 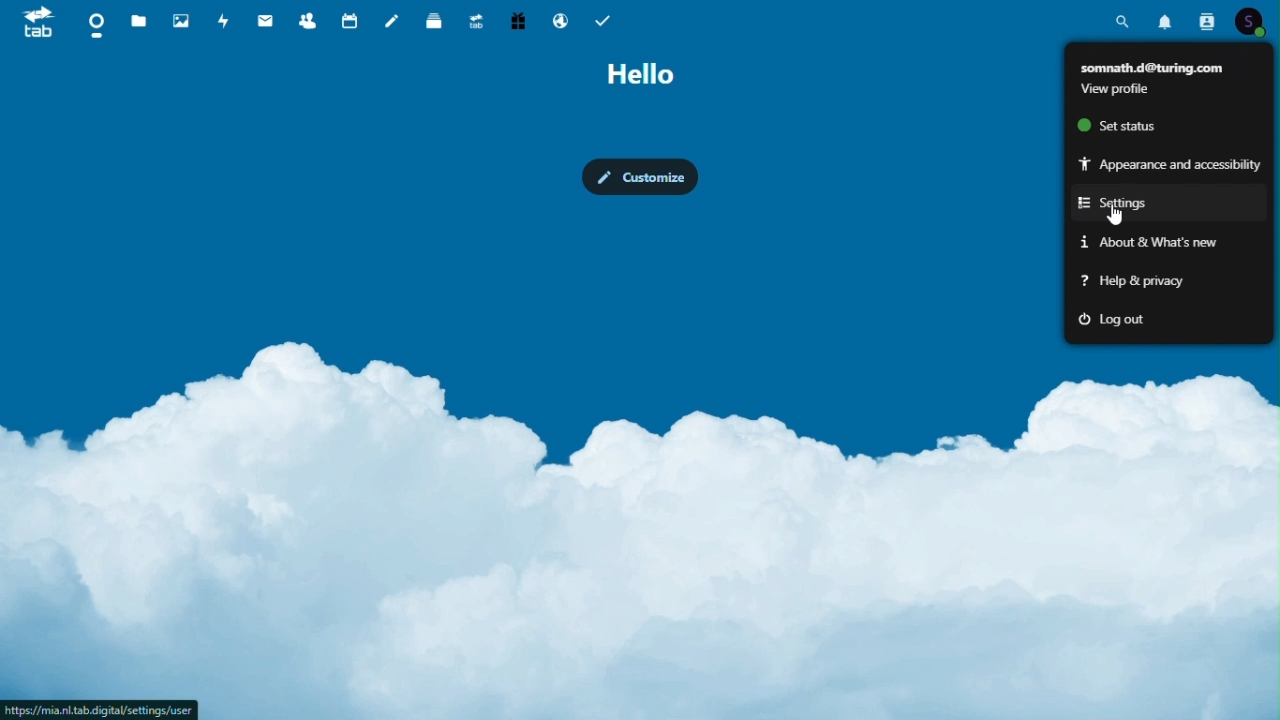 I want to click on Calendar, so click(x=353, y=19).